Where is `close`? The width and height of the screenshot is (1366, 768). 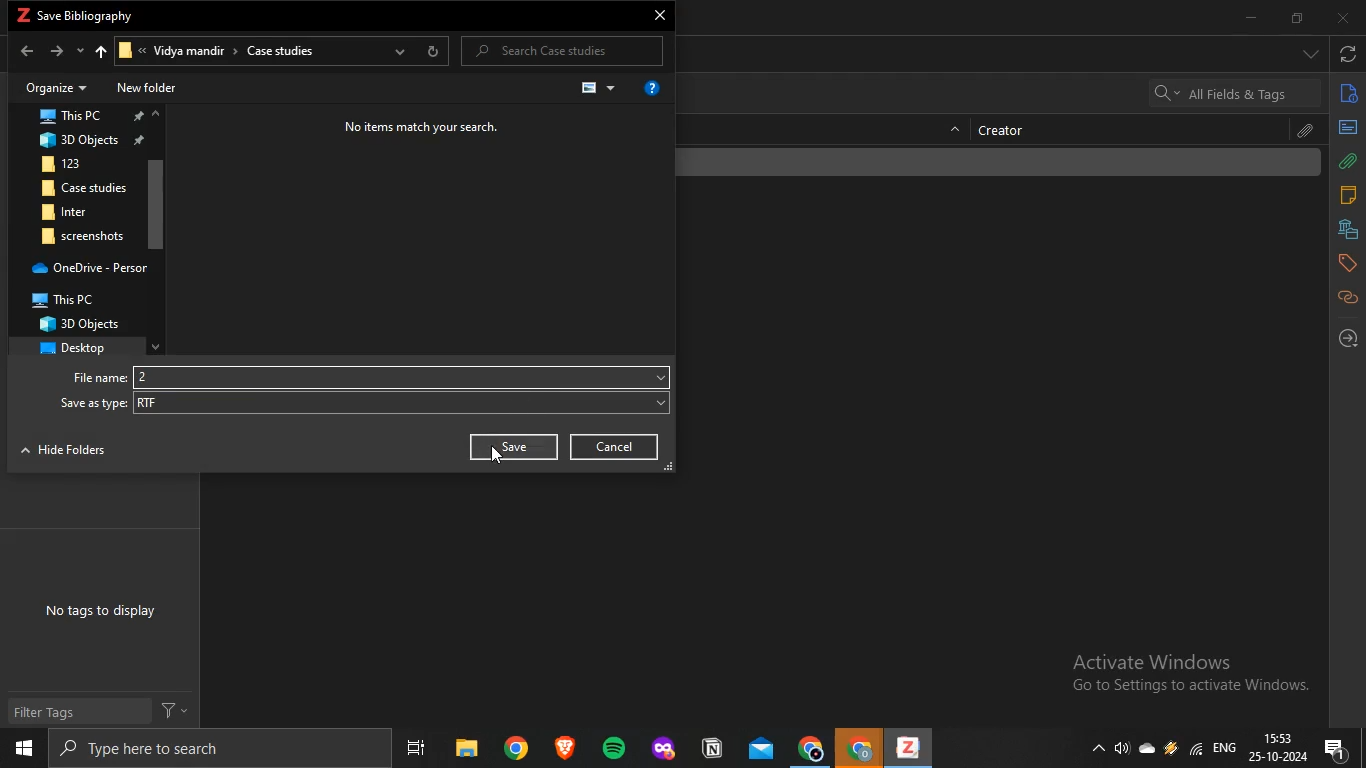 close is located at coordinates (1341, 19).